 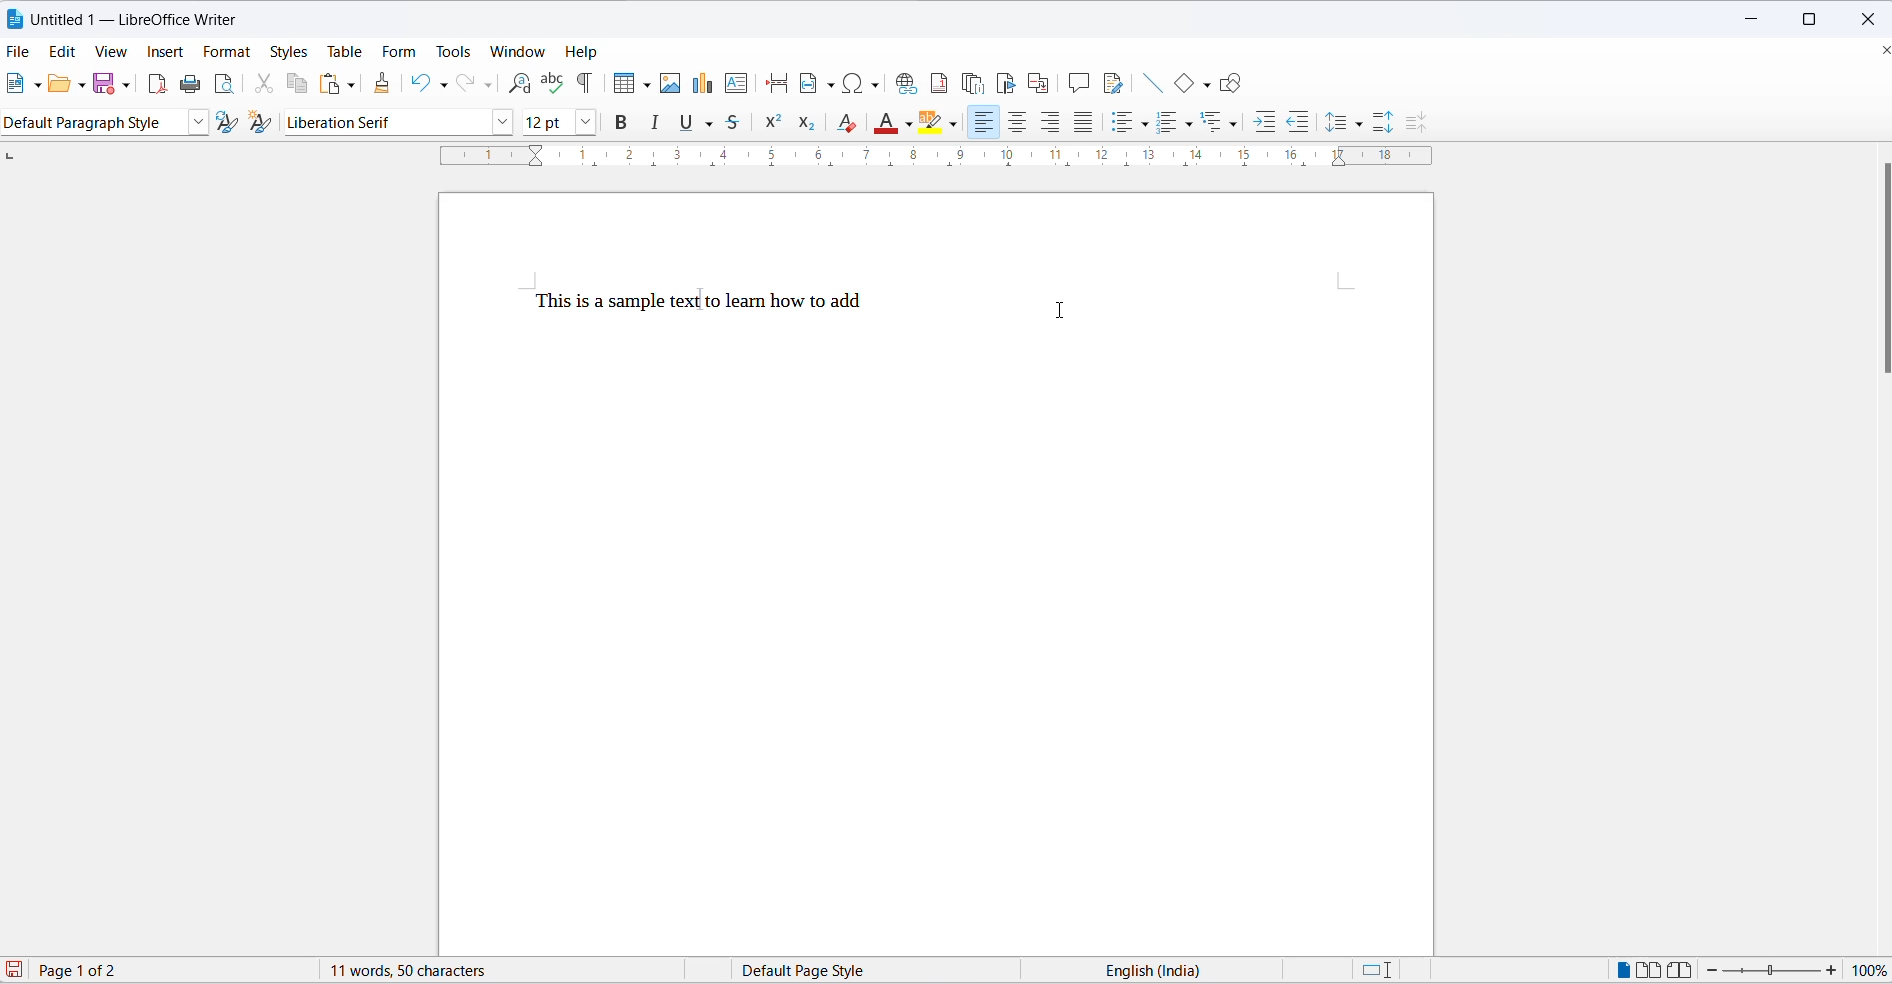 What do you see at coordinates (1832, 970) in the screenshot?
I see `increase zoom` at bounding box center [1832, 970].